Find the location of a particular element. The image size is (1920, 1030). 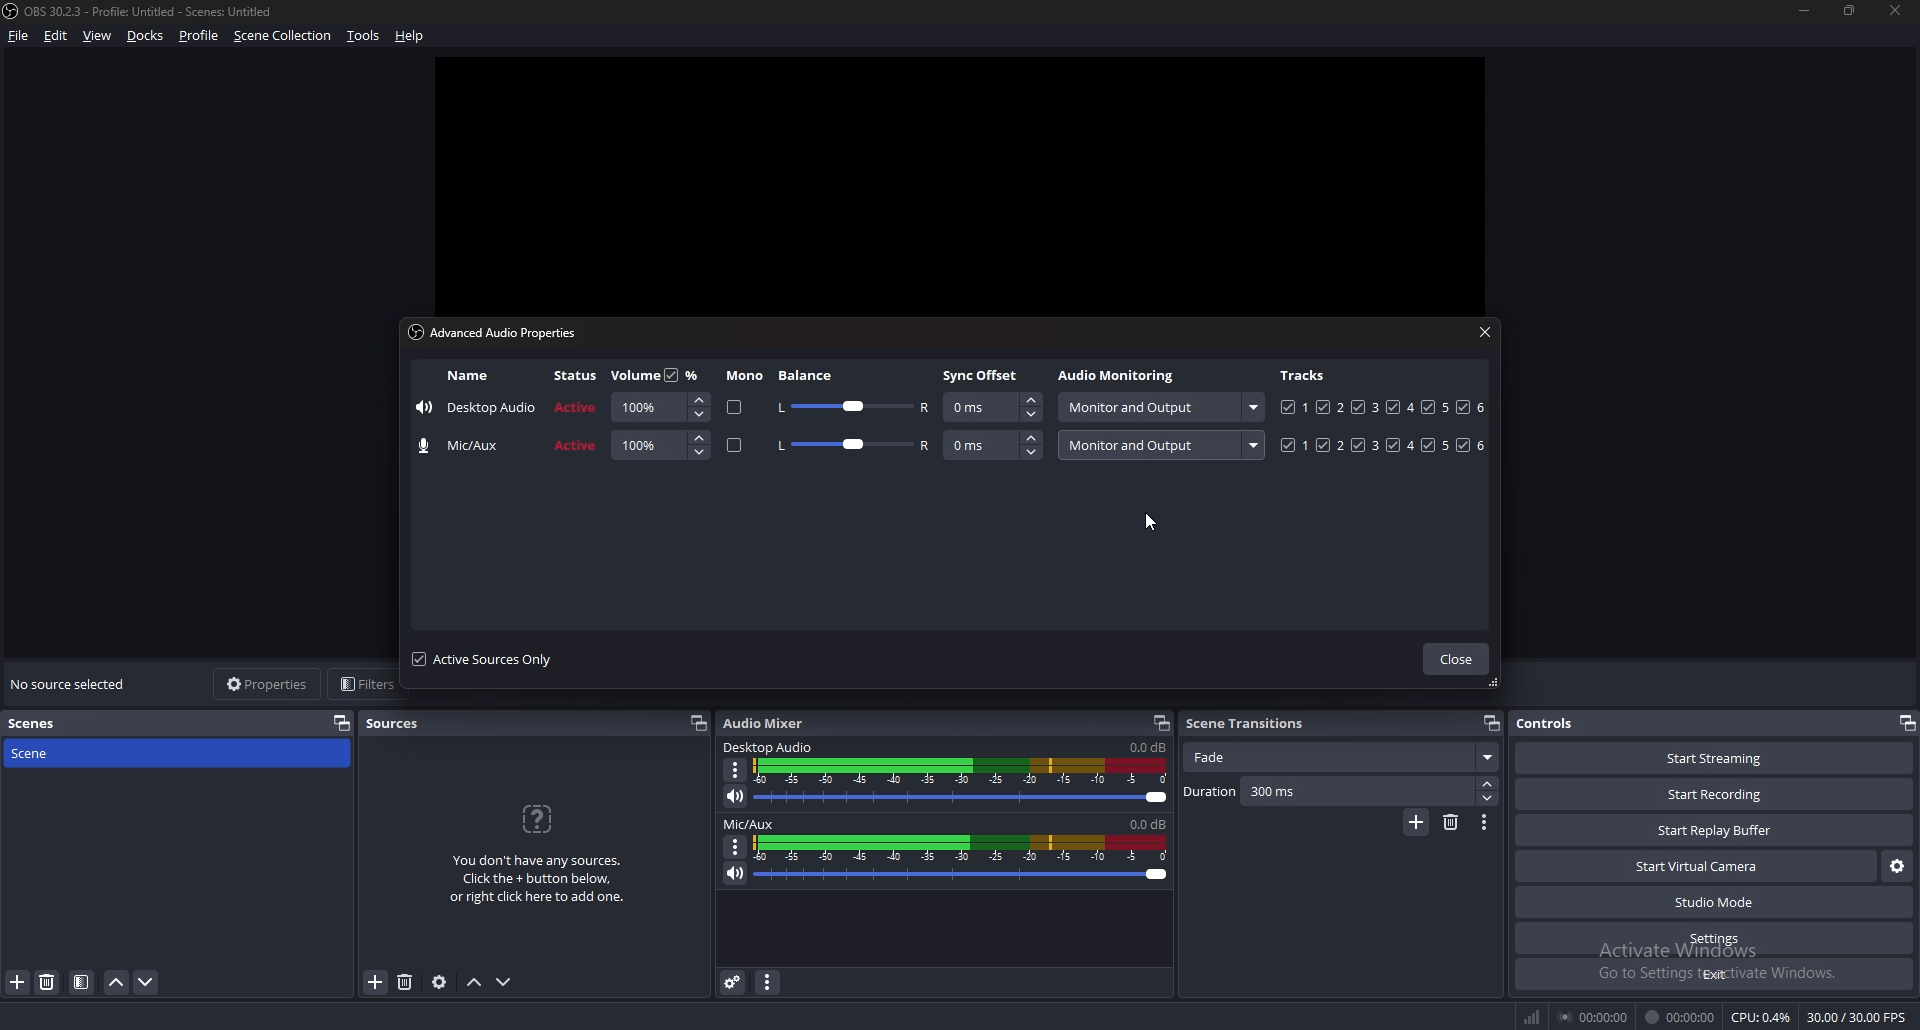

add transition is located at coordinates (1417, 822).